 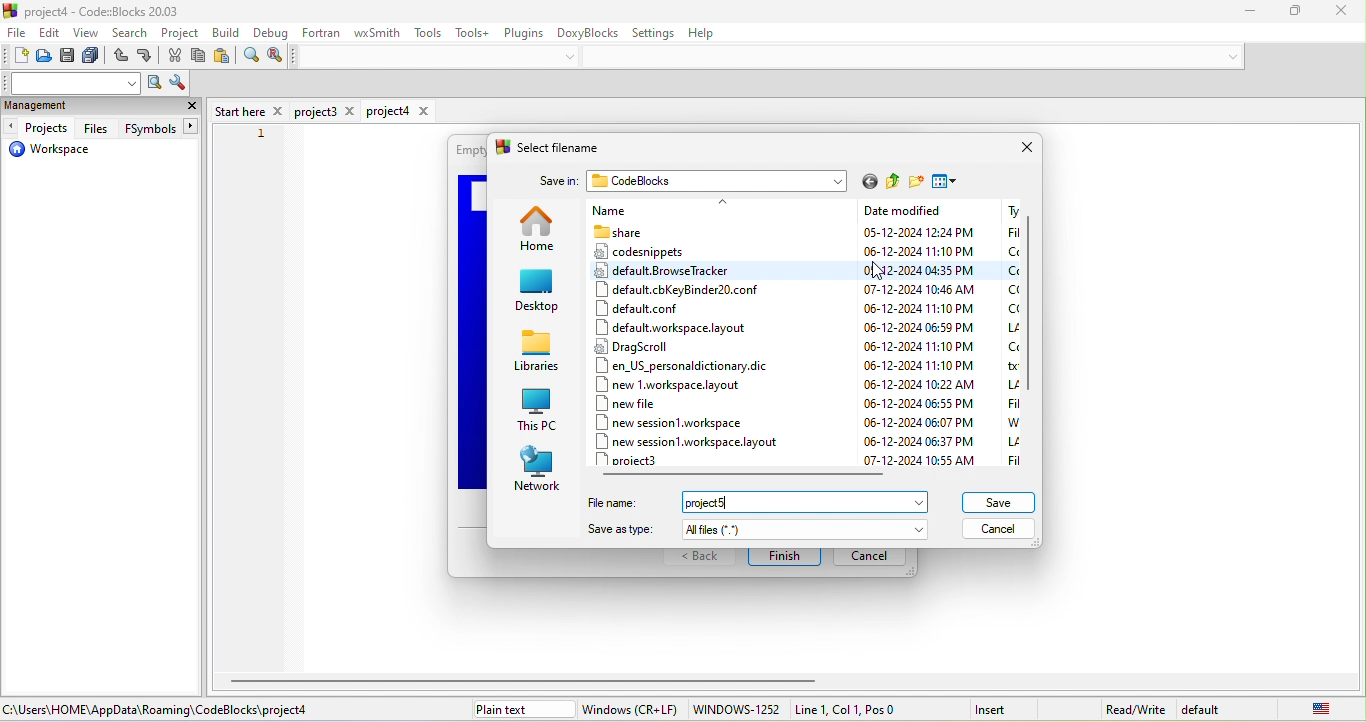 What do you see at coordinates (1333, 10) in the screenshot?
I see `close` at bounding box center [1333, 10].